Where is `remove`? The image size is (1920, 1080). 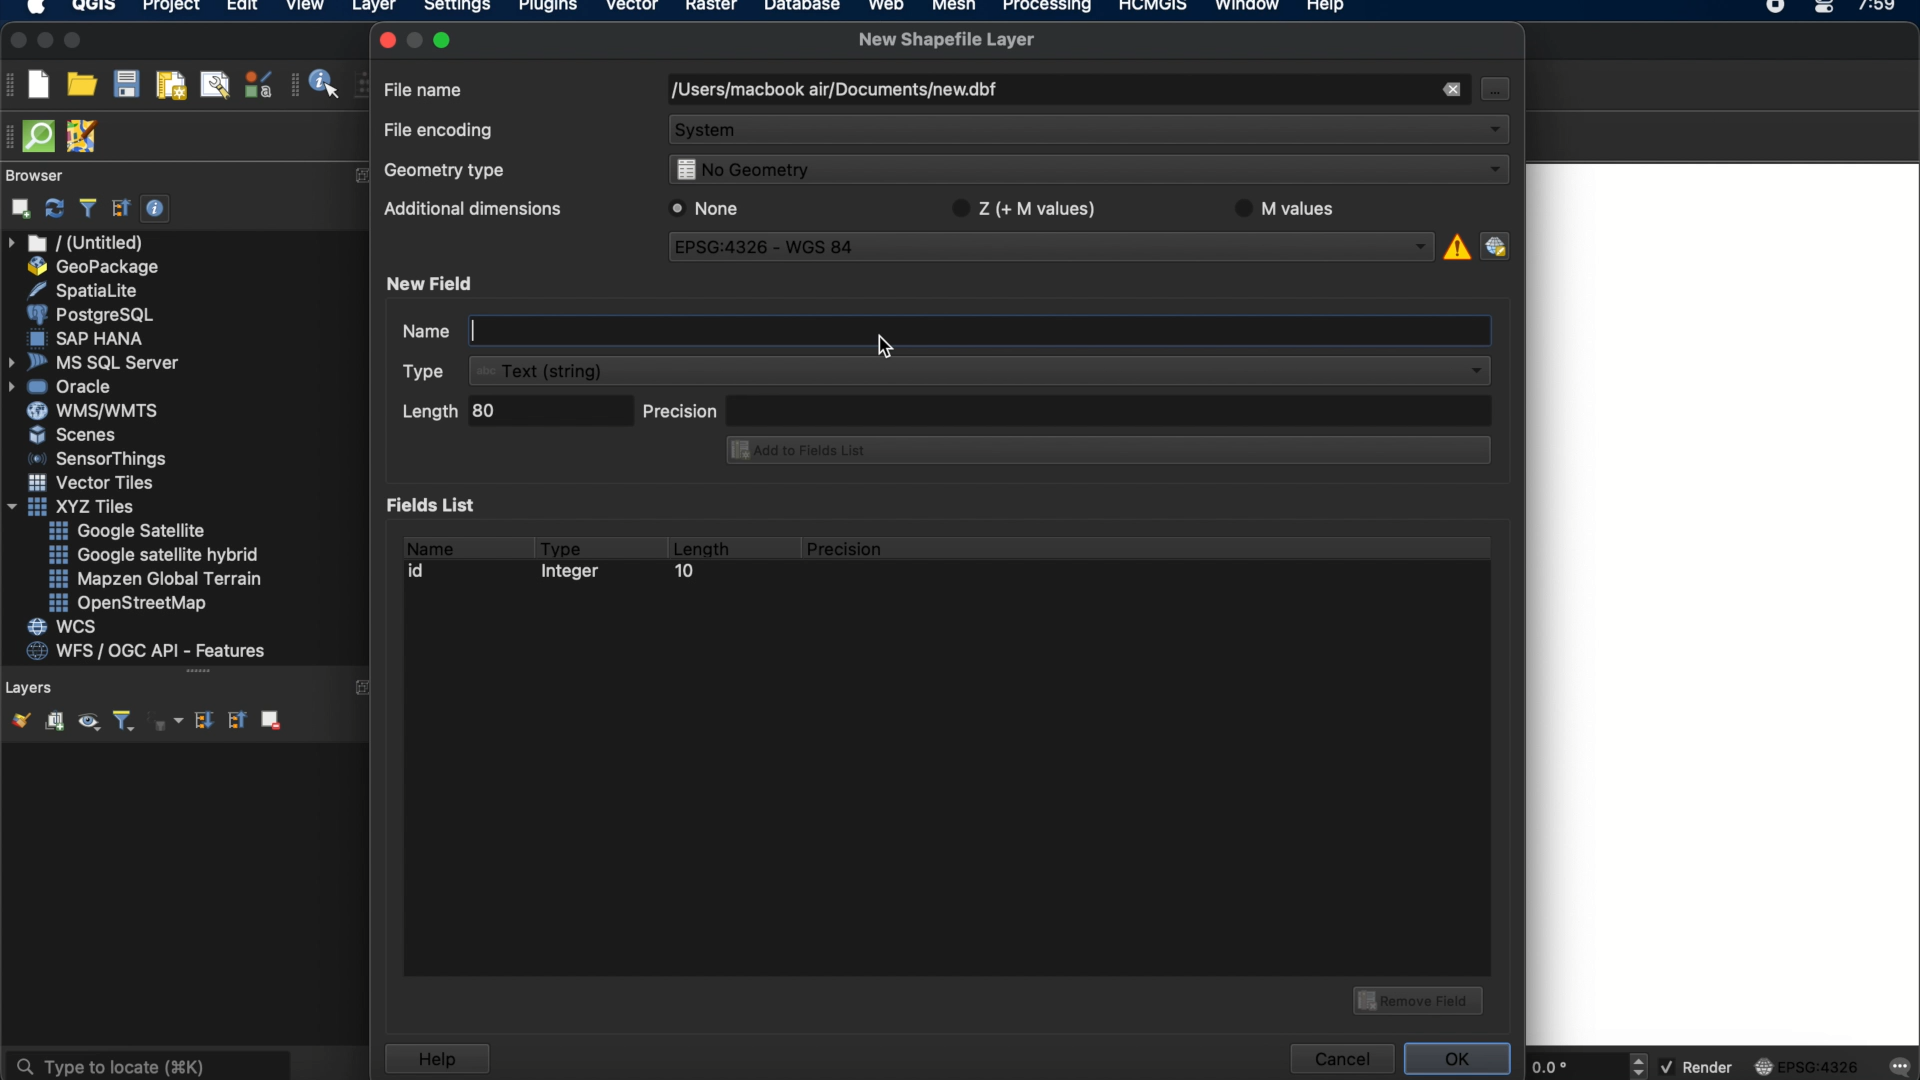
remove is located at coordinates (1450, 90).